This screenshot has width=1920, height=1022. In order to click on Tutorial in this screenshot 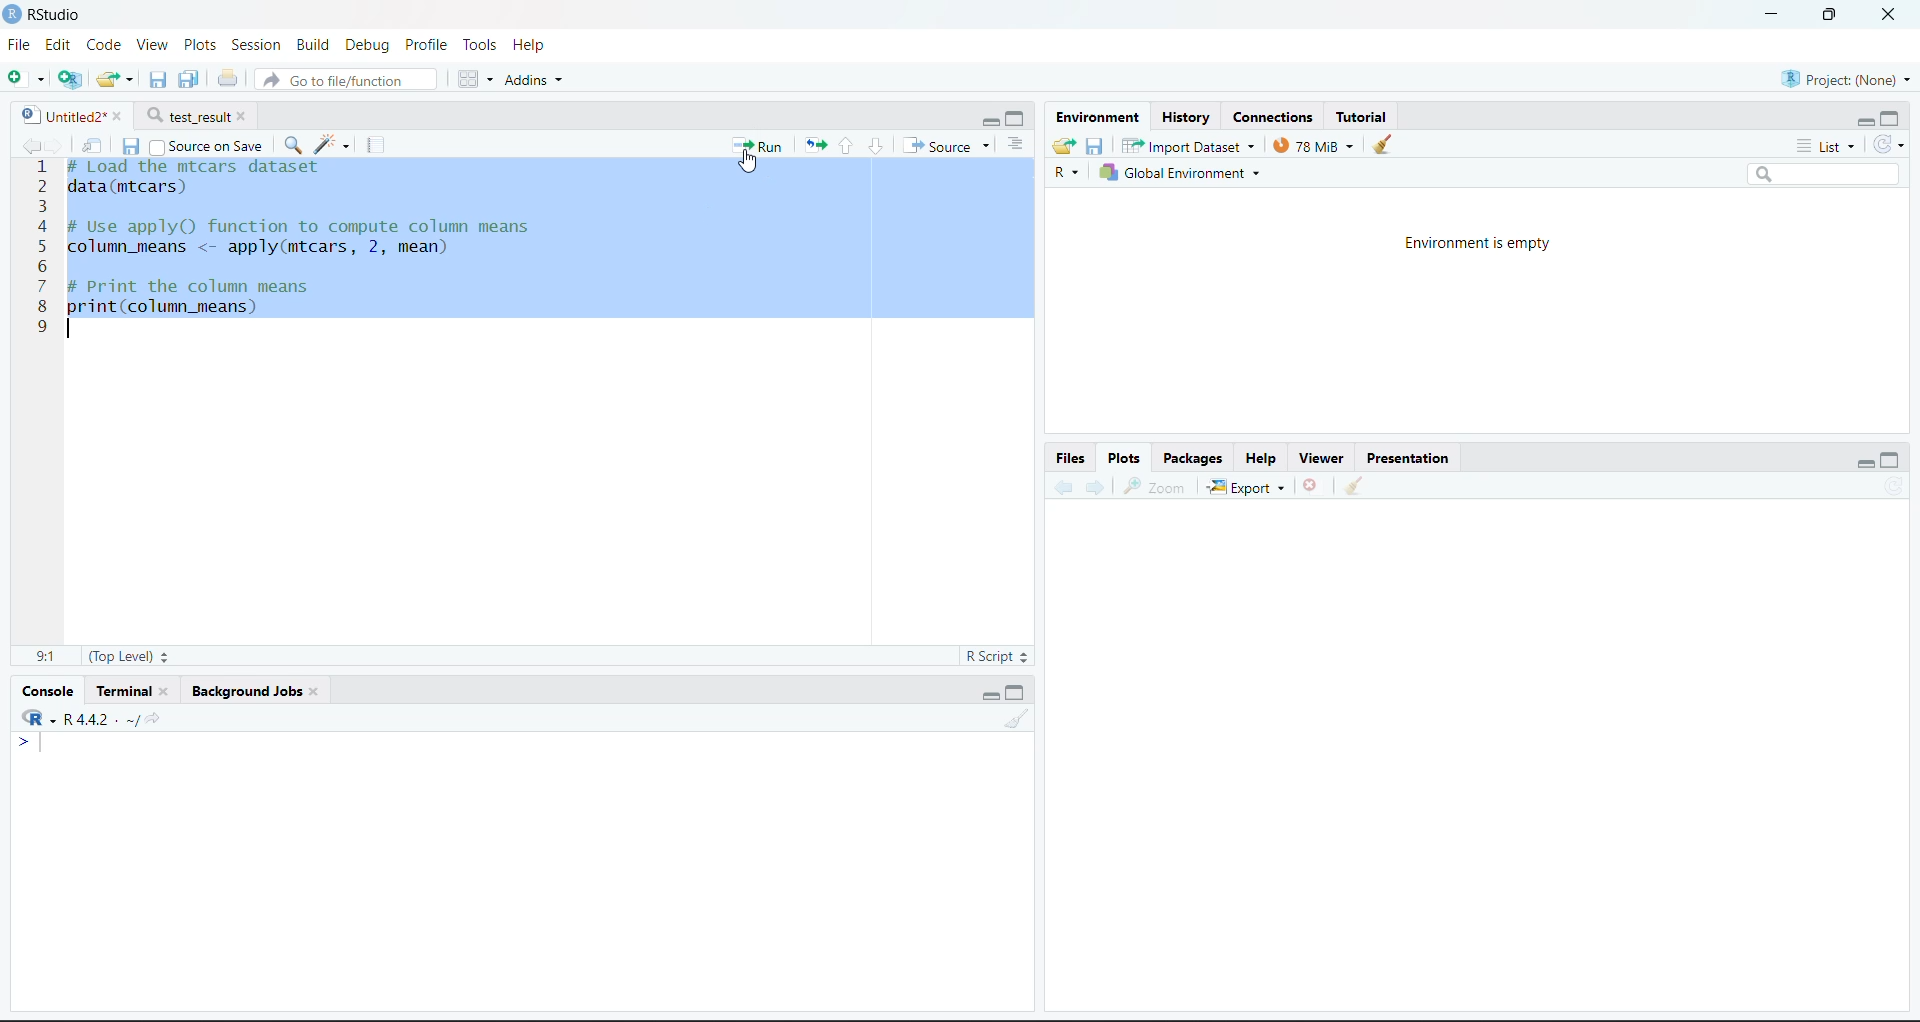, I will do `click(1368, 114)`.